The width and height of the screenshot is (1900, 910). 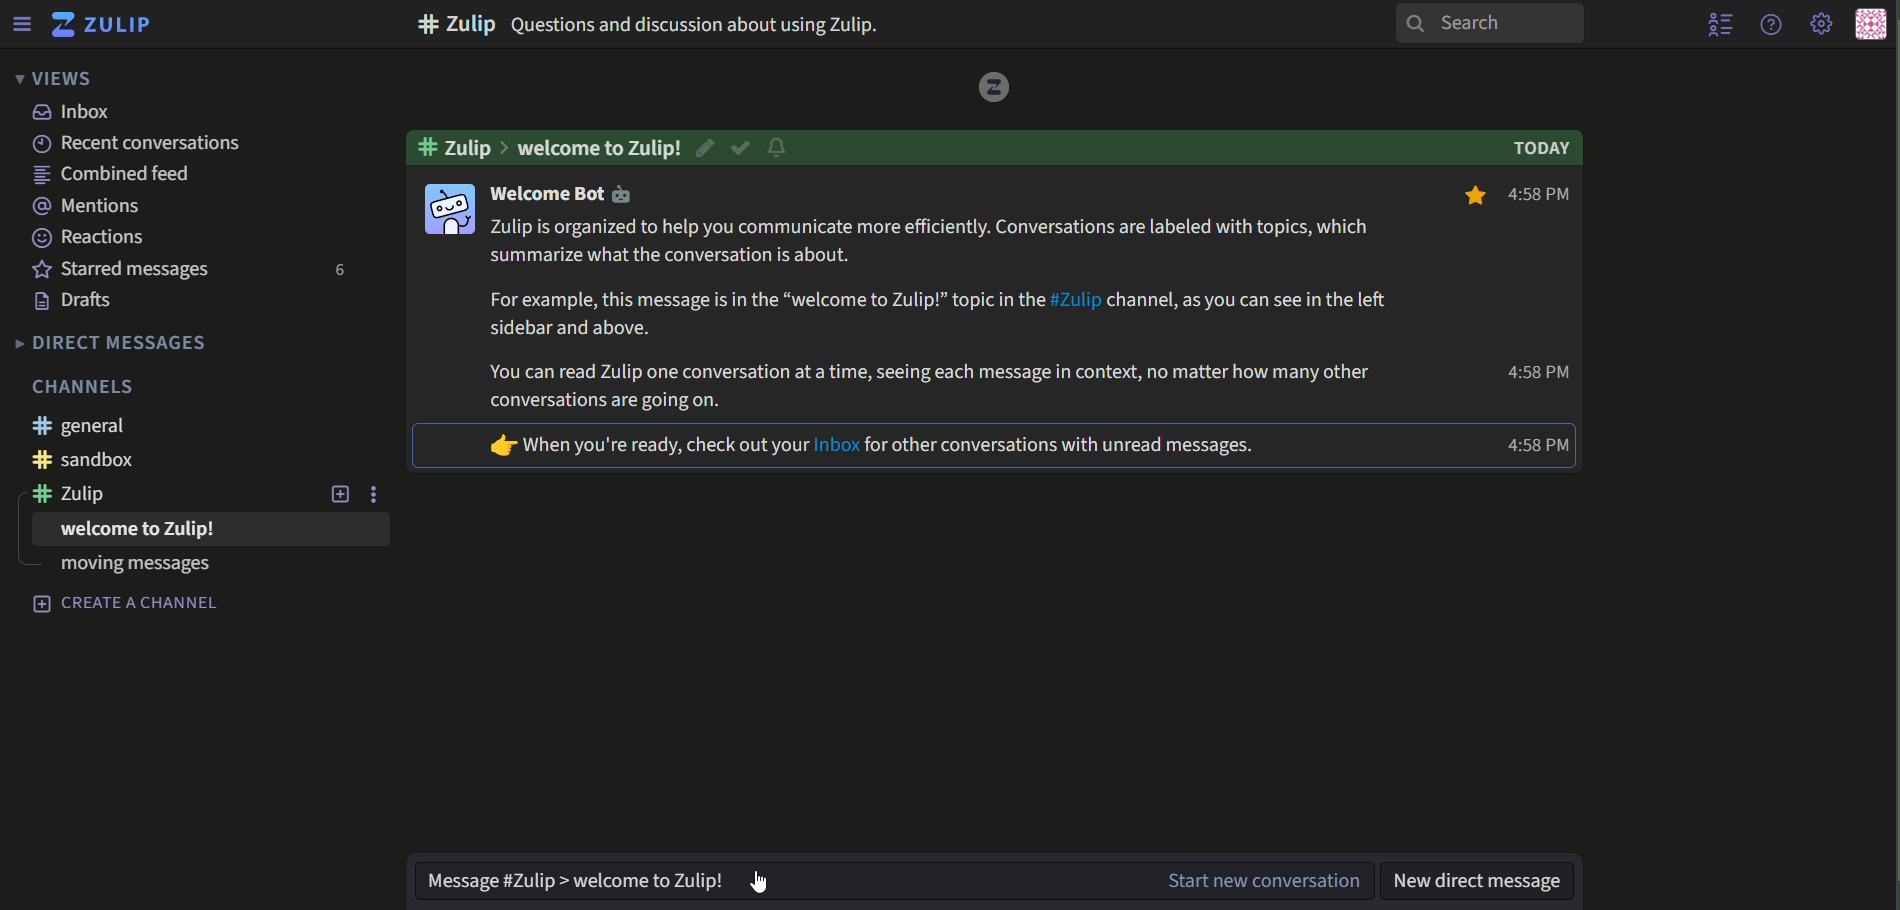 I want to click on new, so click(x=340, y=495).